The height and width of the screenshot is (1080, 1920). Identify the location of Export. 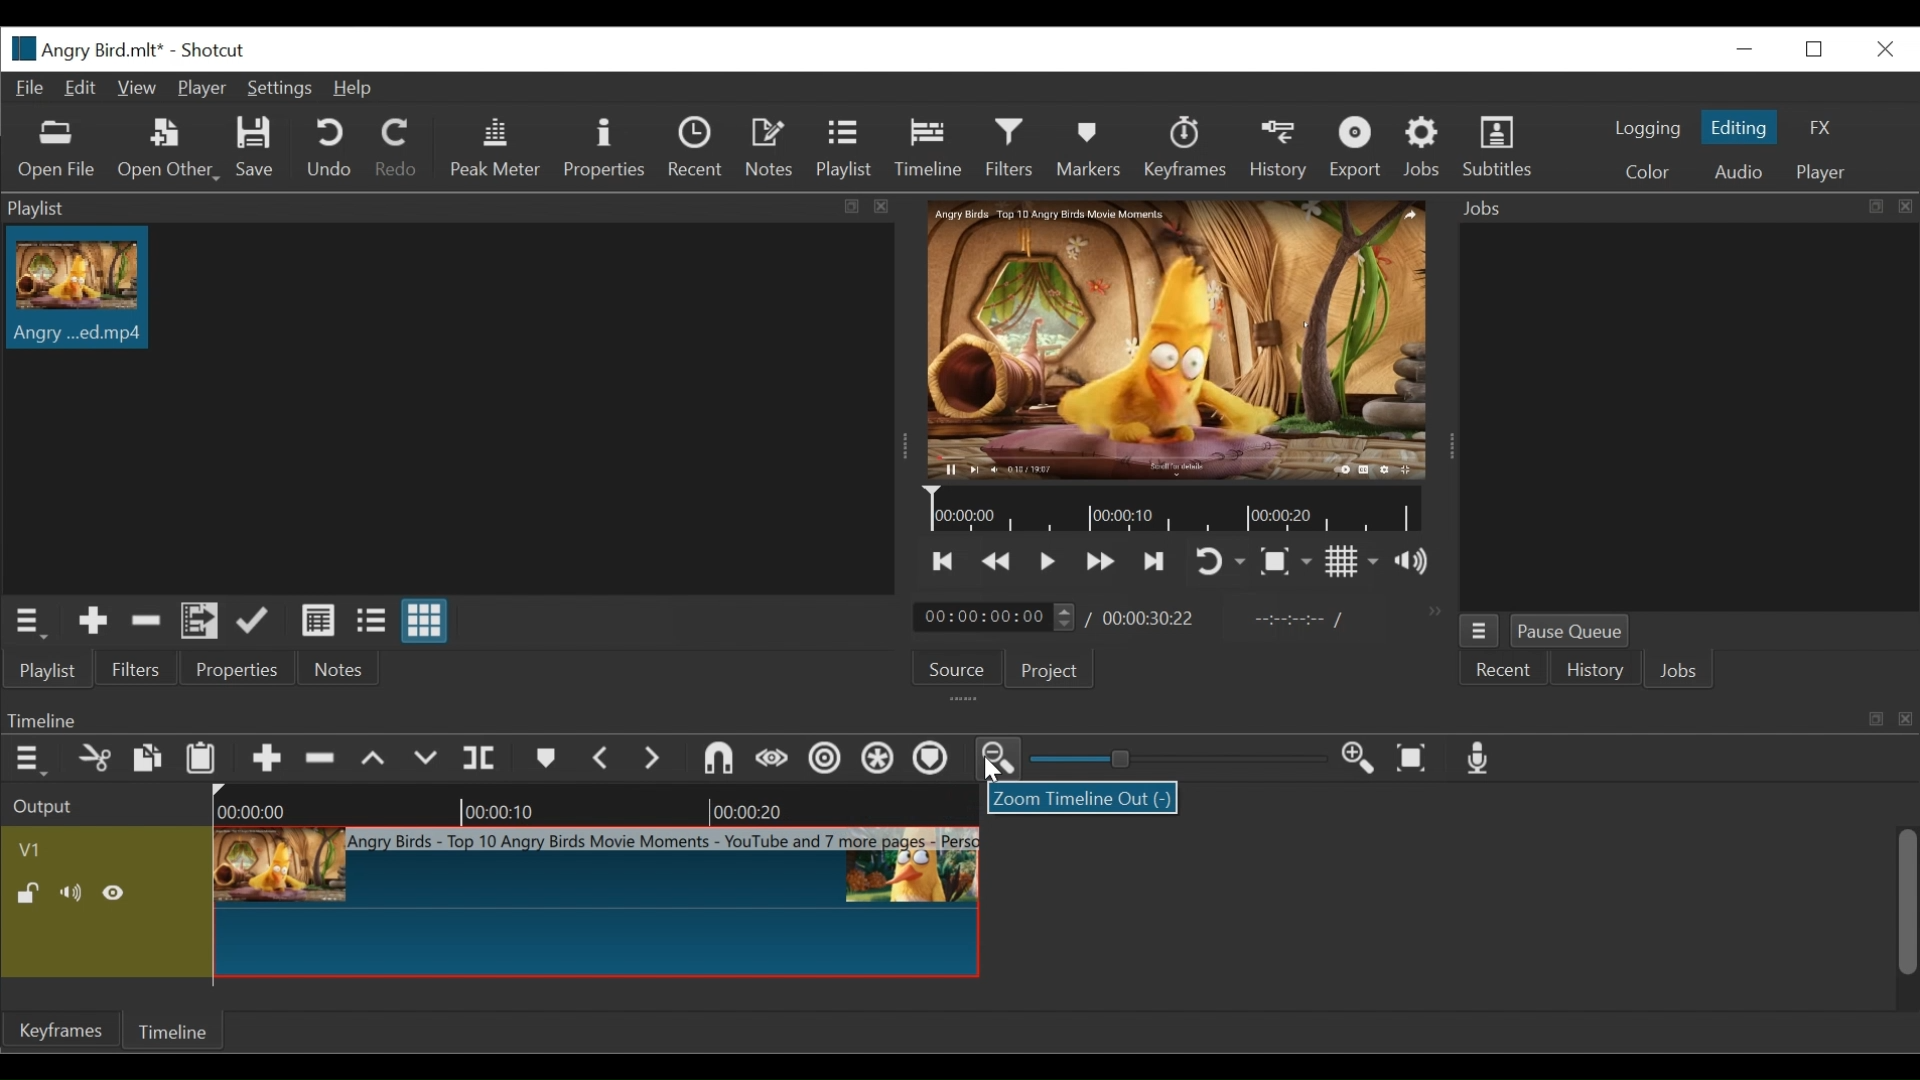
(1355, 147).